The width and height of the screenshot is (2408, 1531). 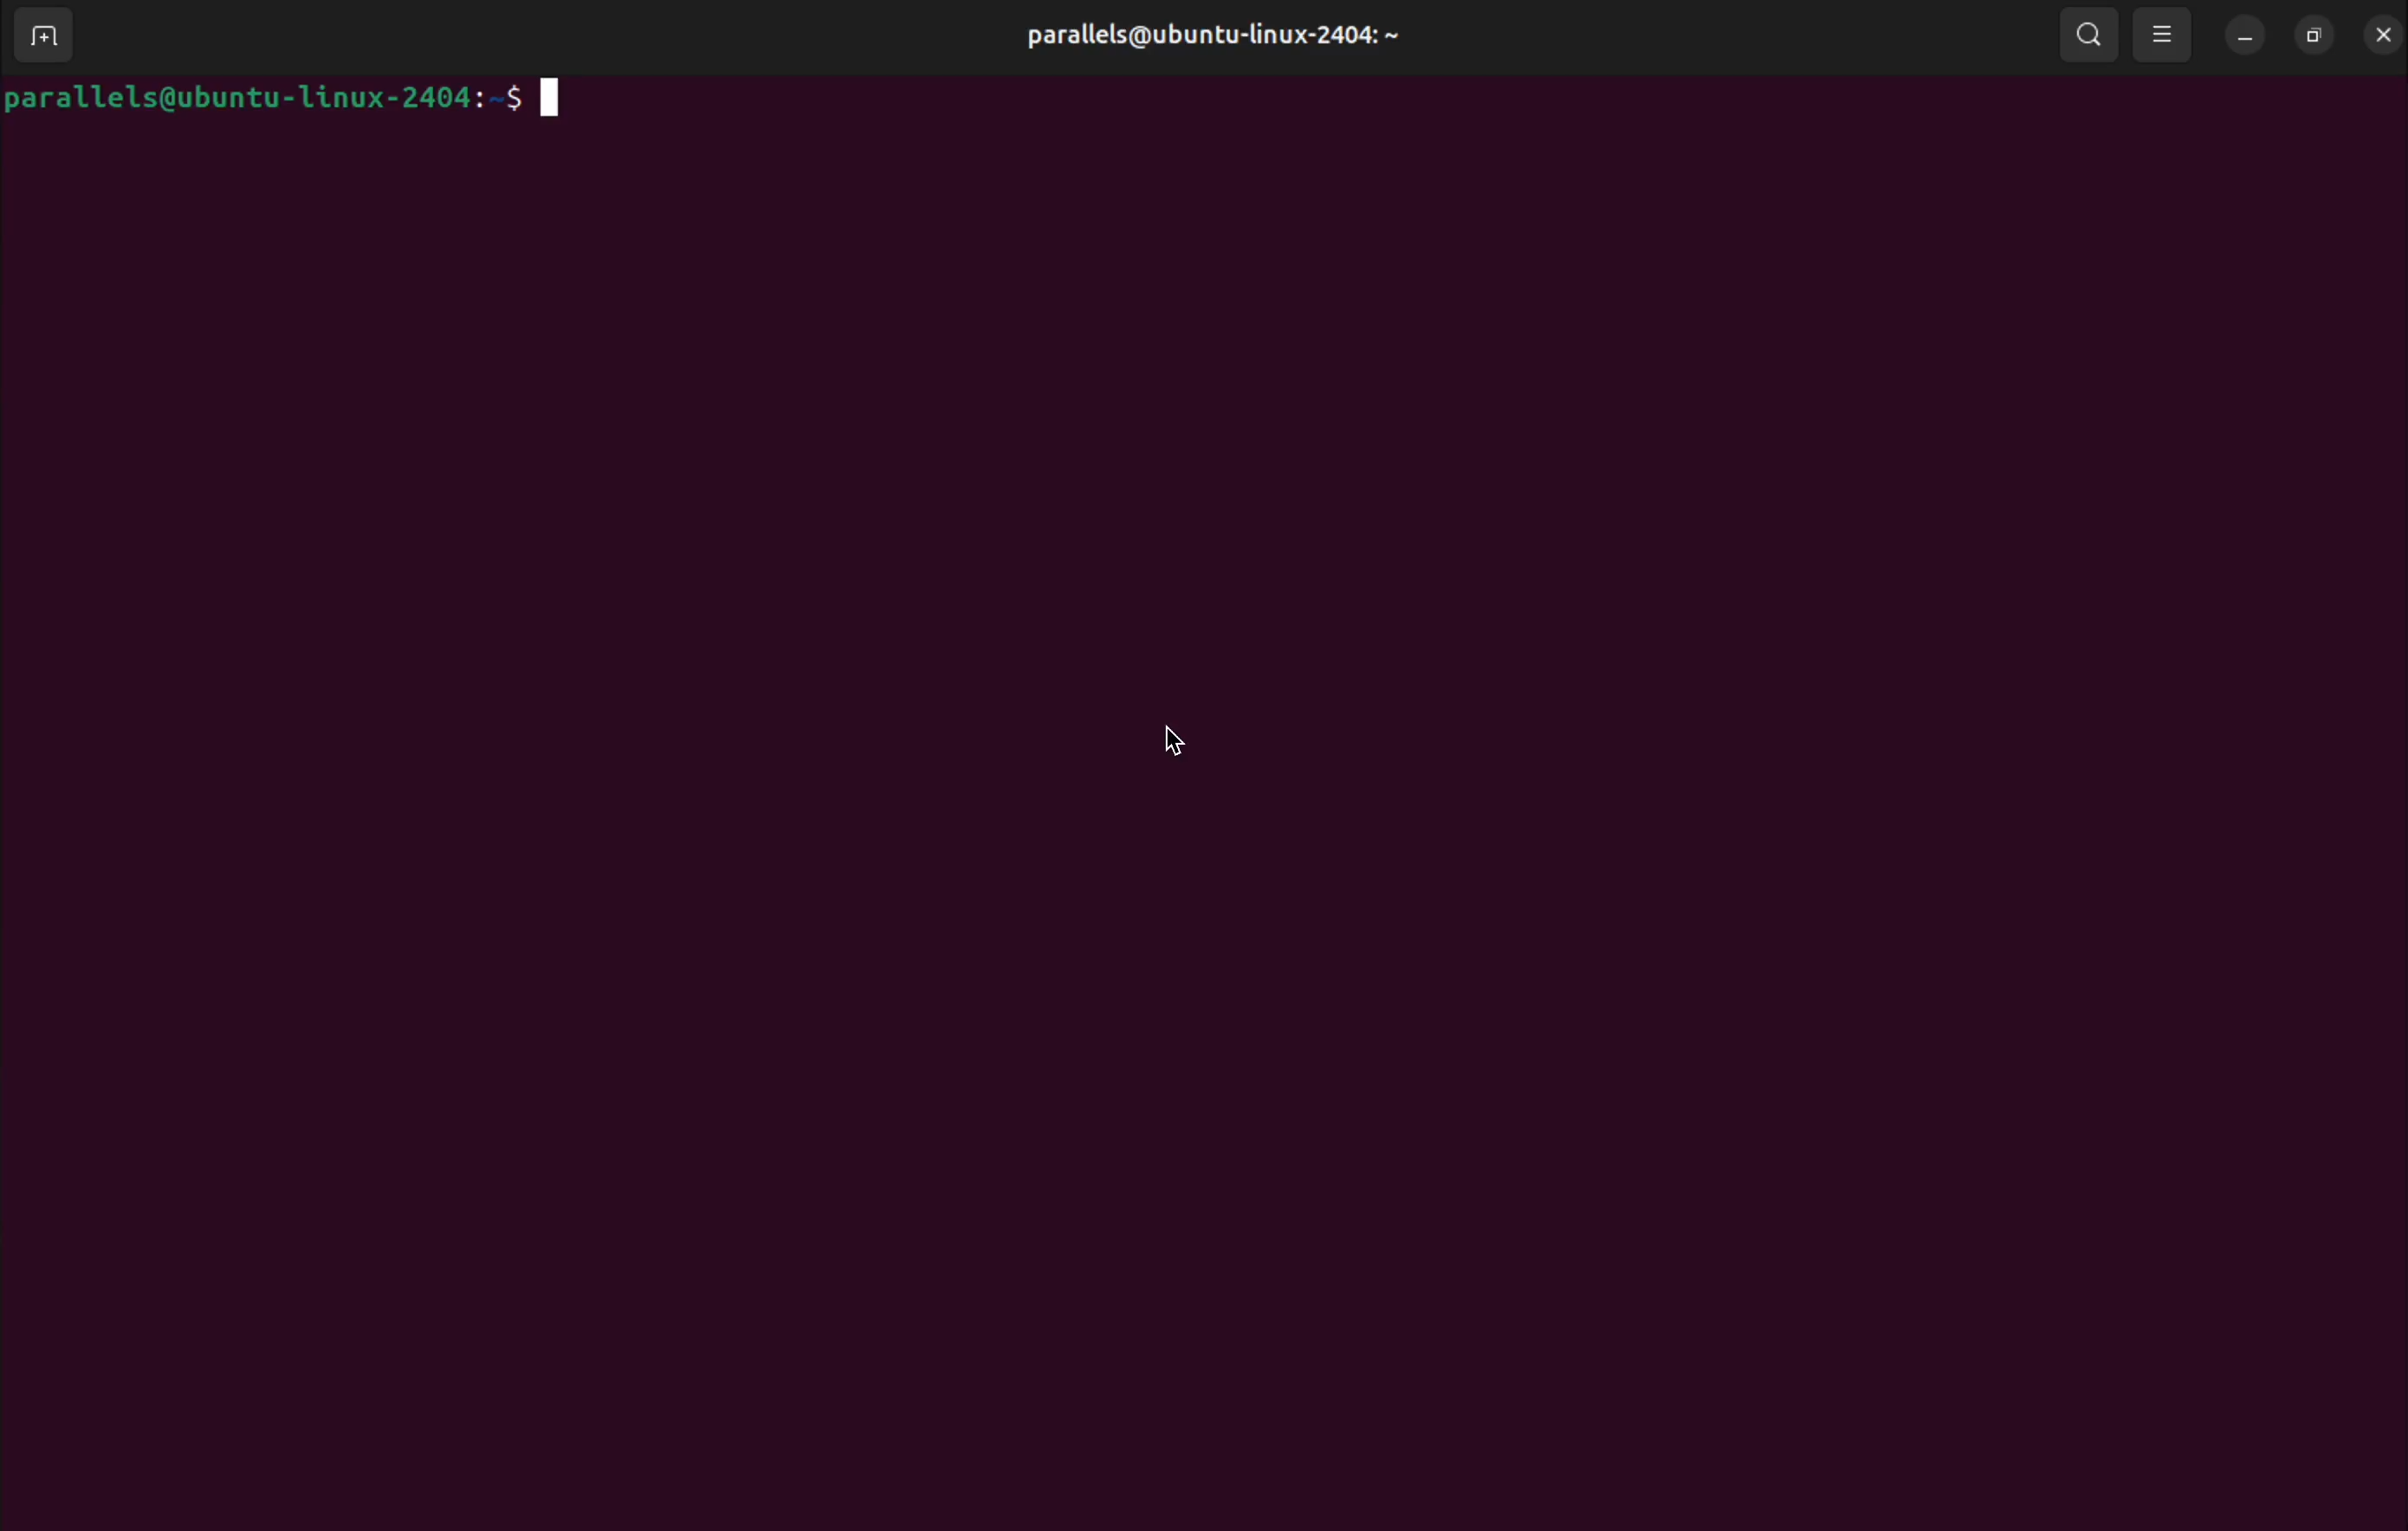 What do you see at coordinates (1206, 31) in the screenshot?
I see `parallels@ ubuntu` at bounding box center [1206, 31].